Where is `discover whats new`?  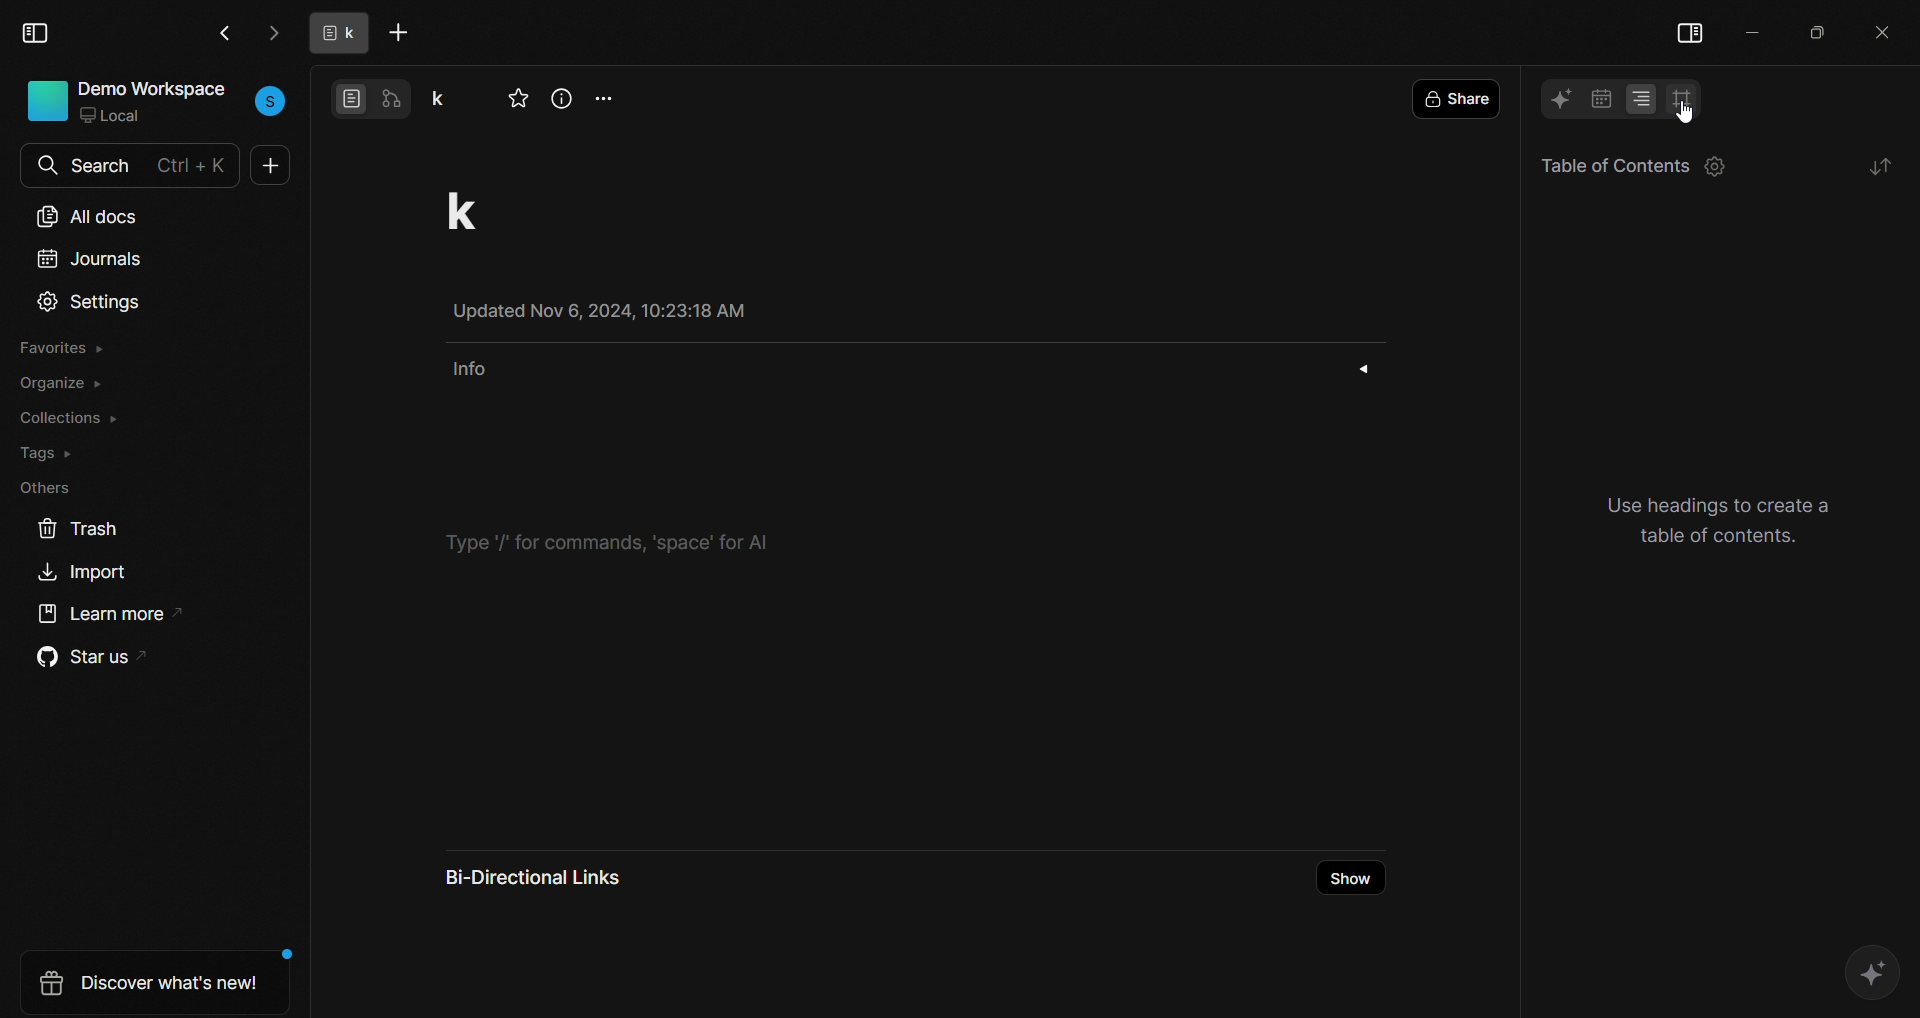 discover whats new is located at coordinates (145, 983).